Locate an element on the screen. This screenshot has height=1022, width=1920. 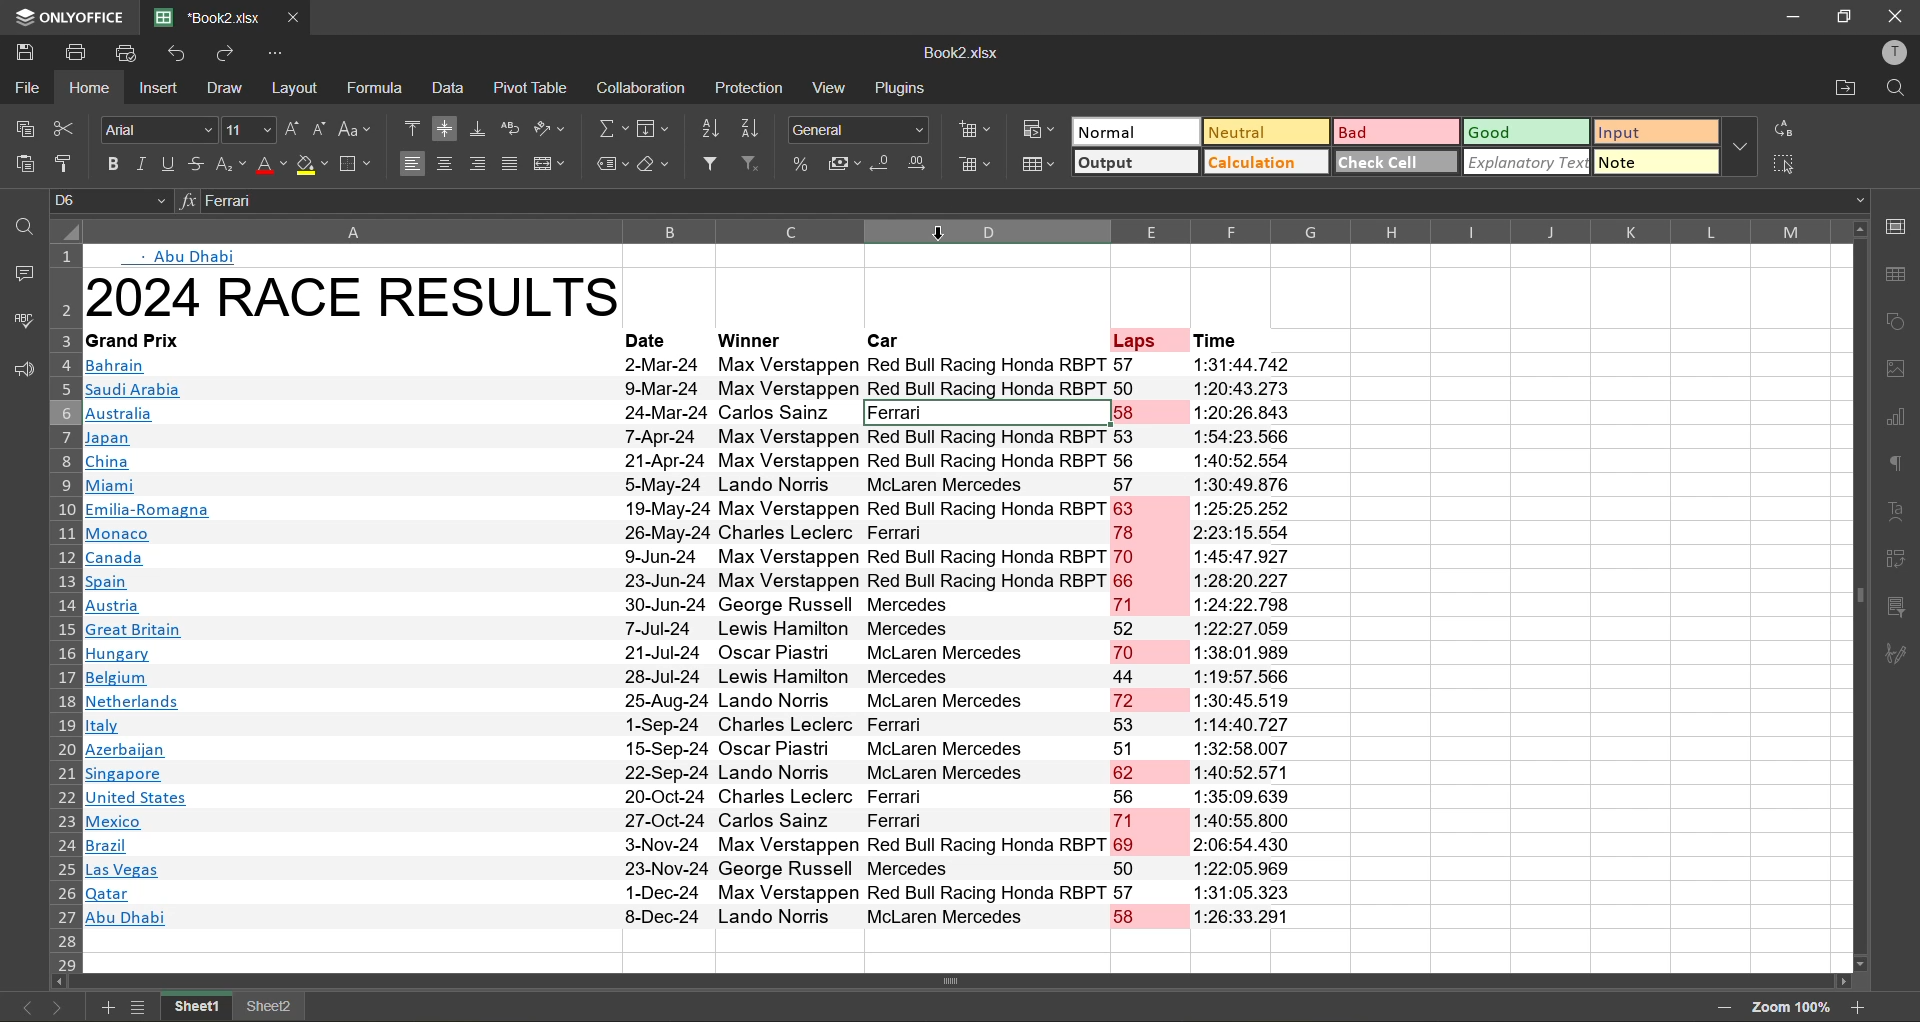
italic is located at coordinates (143, 165).